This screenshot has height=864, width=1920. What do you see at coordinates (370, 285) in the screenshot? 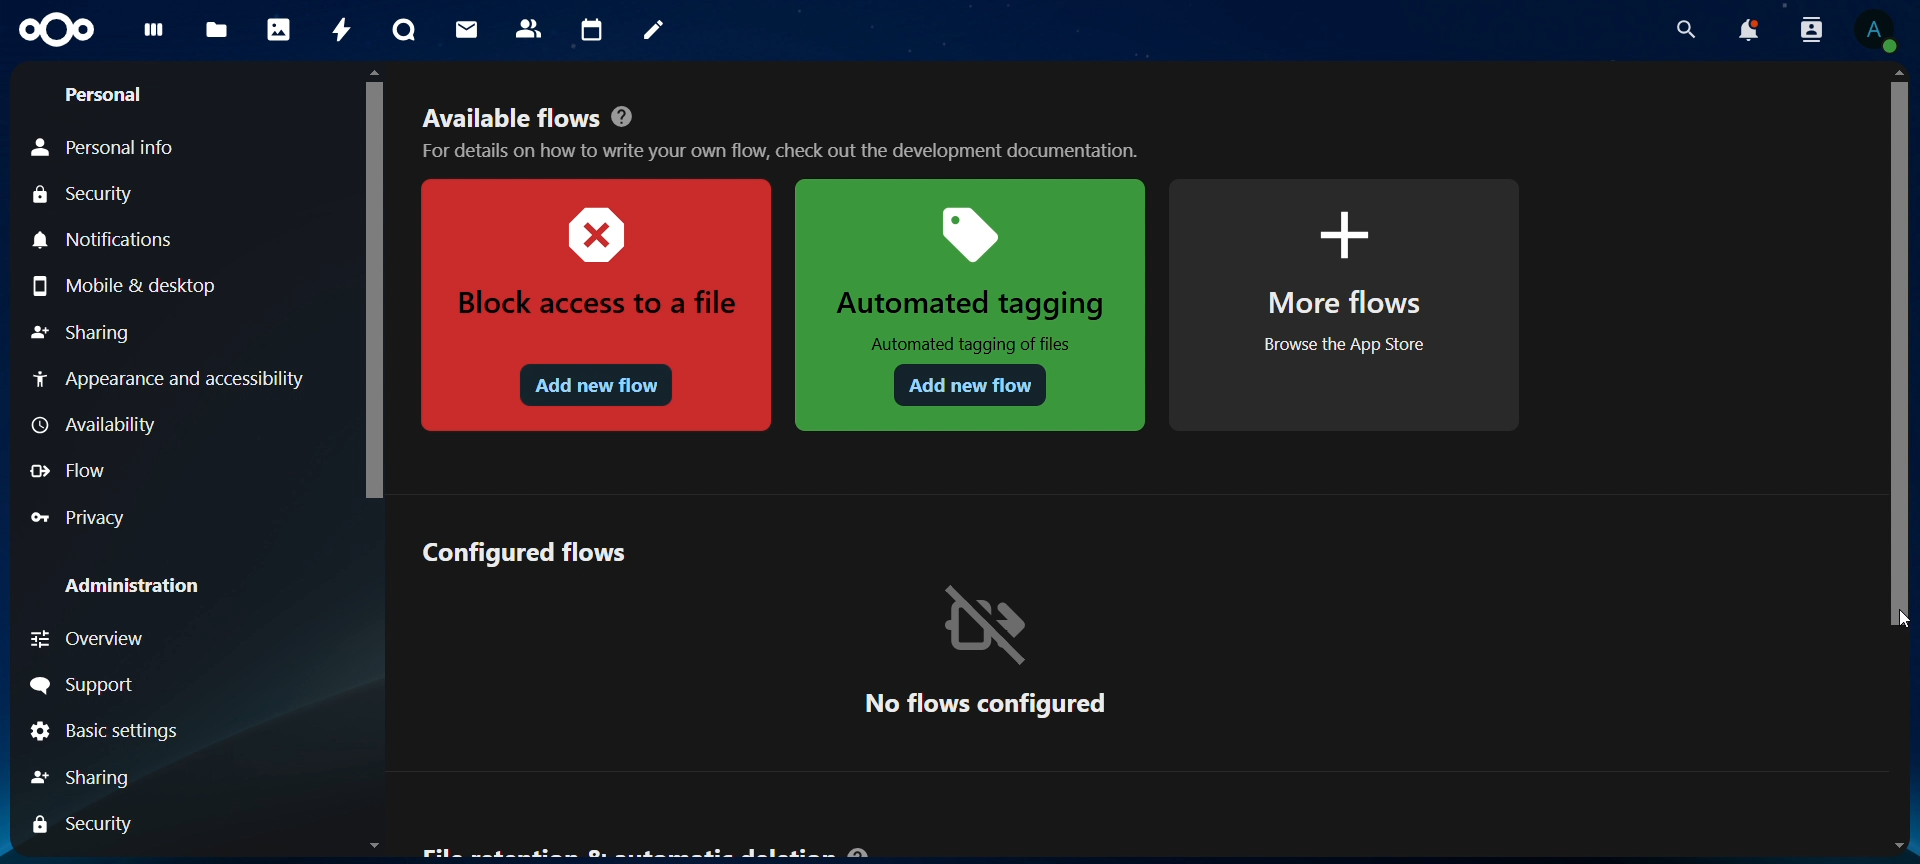
I see `scrollbar` at bounding box center [370, 285].